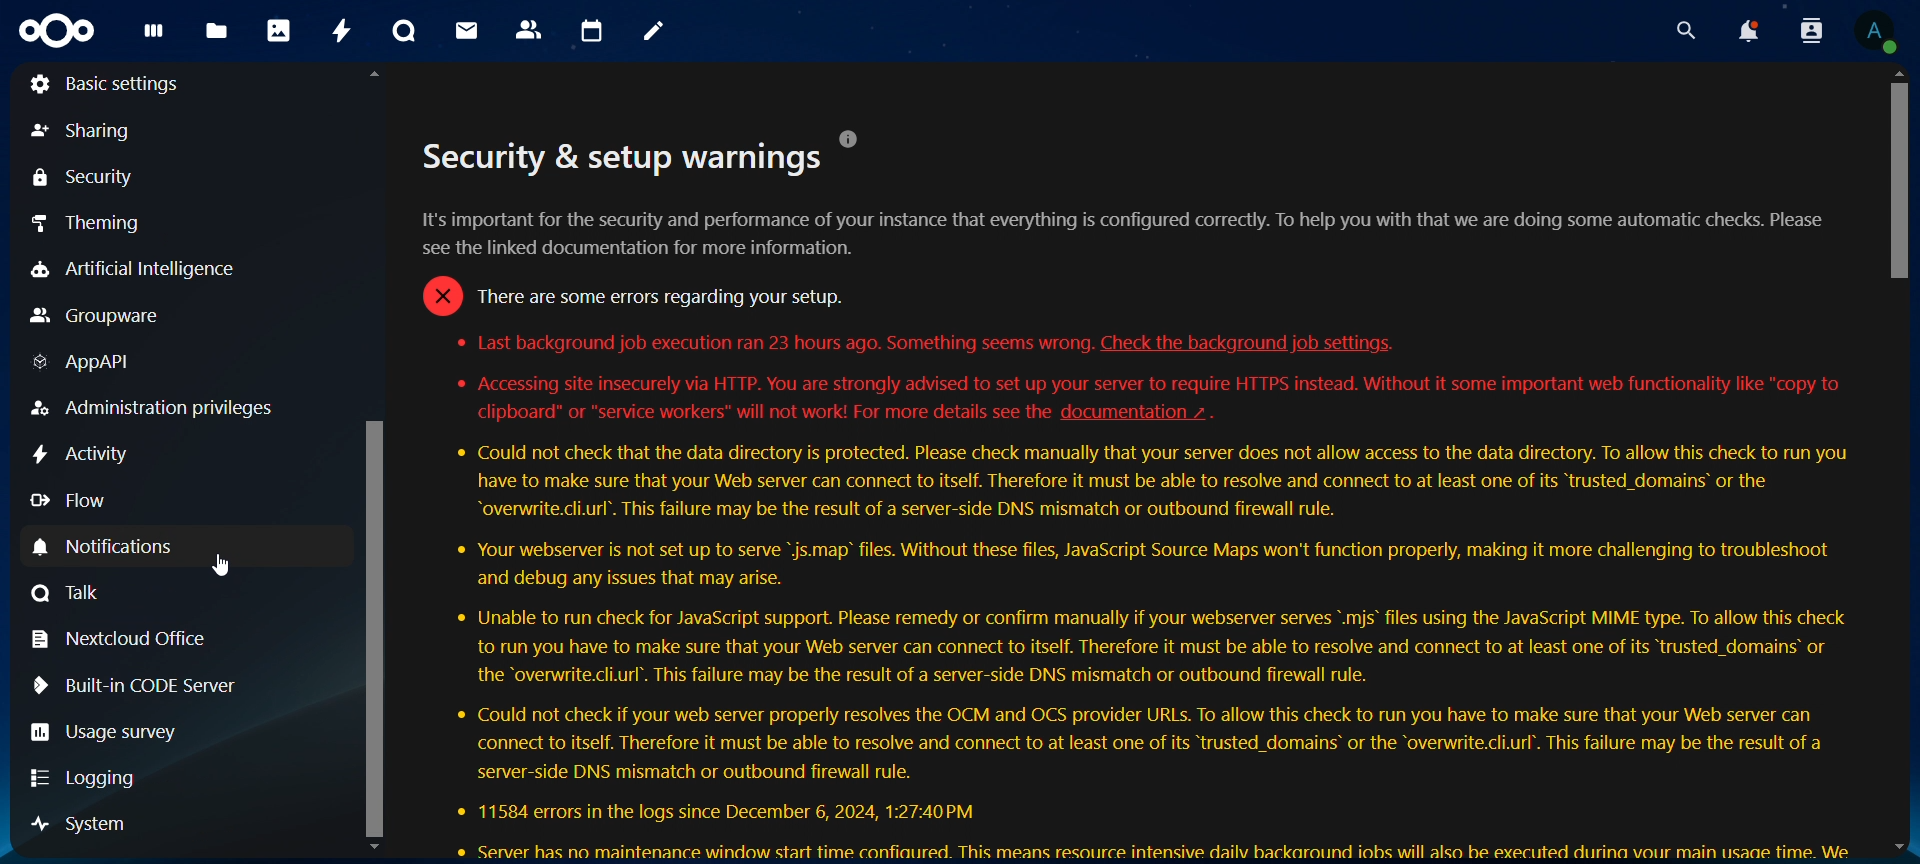  What do you see at coordinates (136, 546) in the screenshot?
I see `notifications` at bounding box center [136, 546].